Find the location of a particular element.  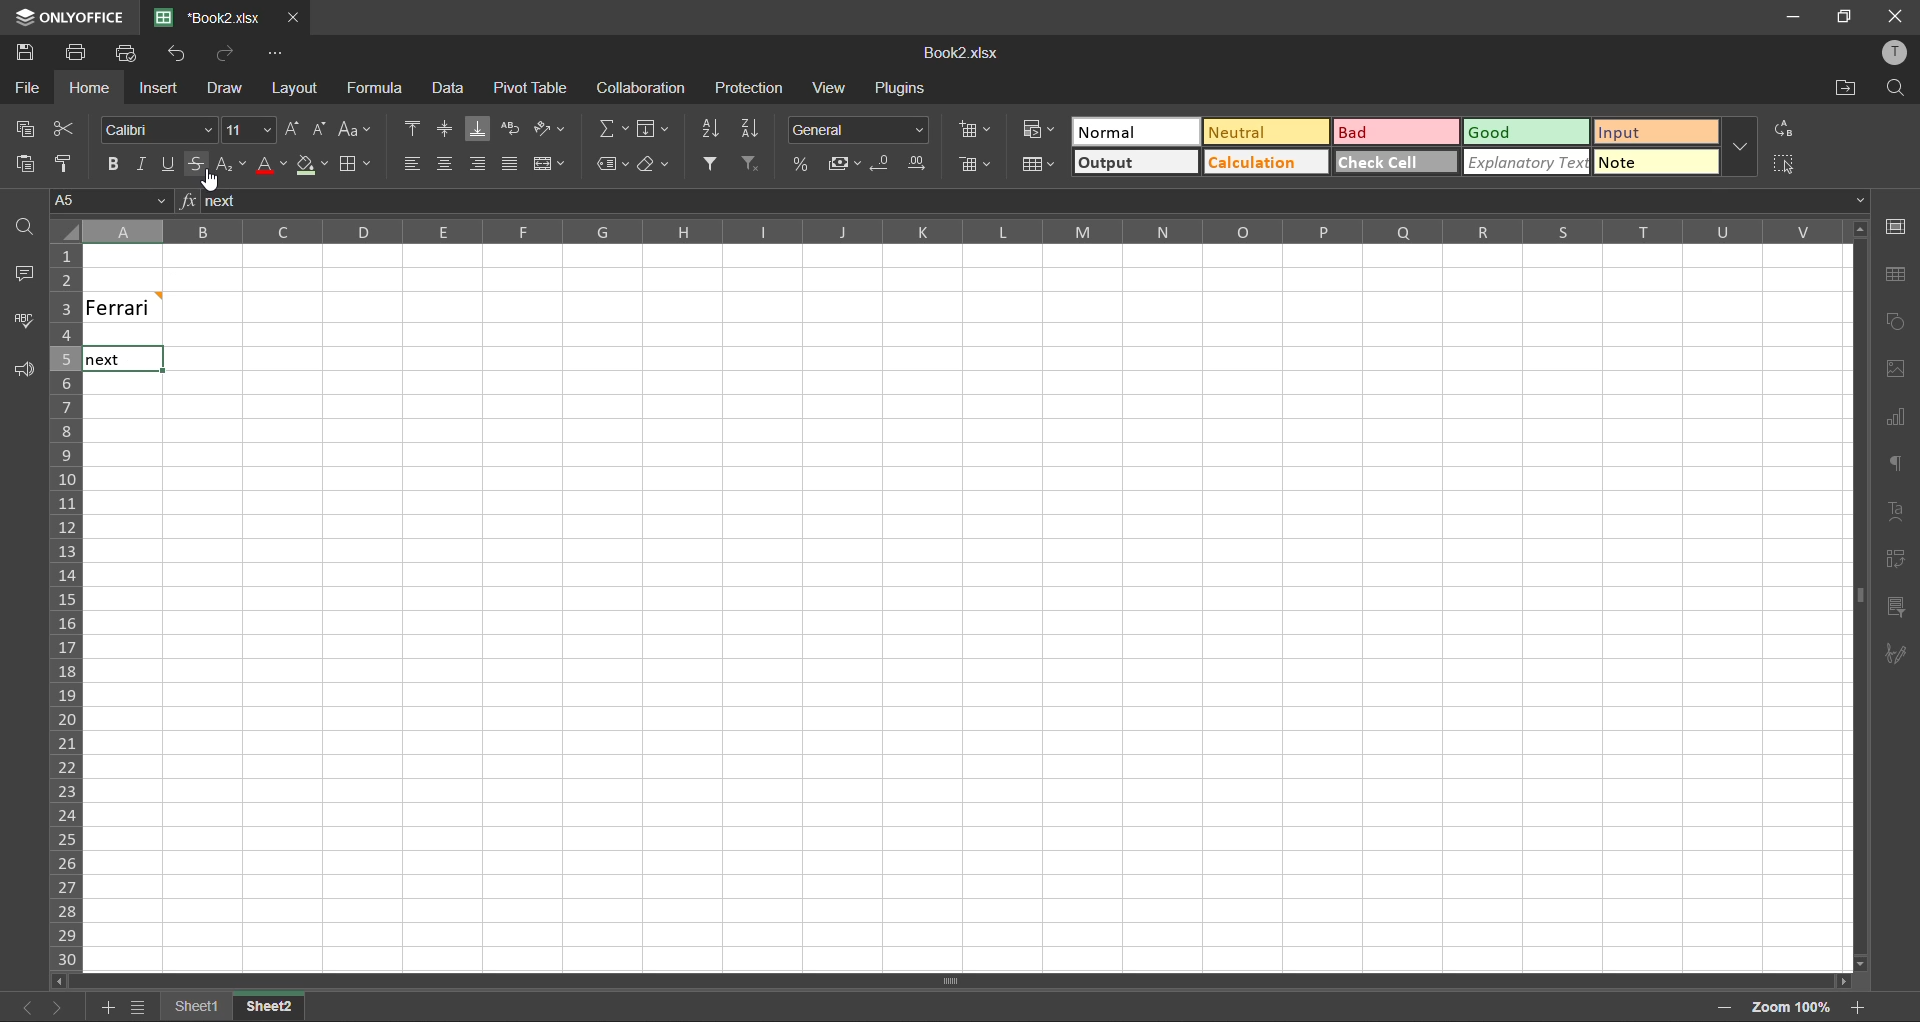

input is located at coordinates (1652, 130).